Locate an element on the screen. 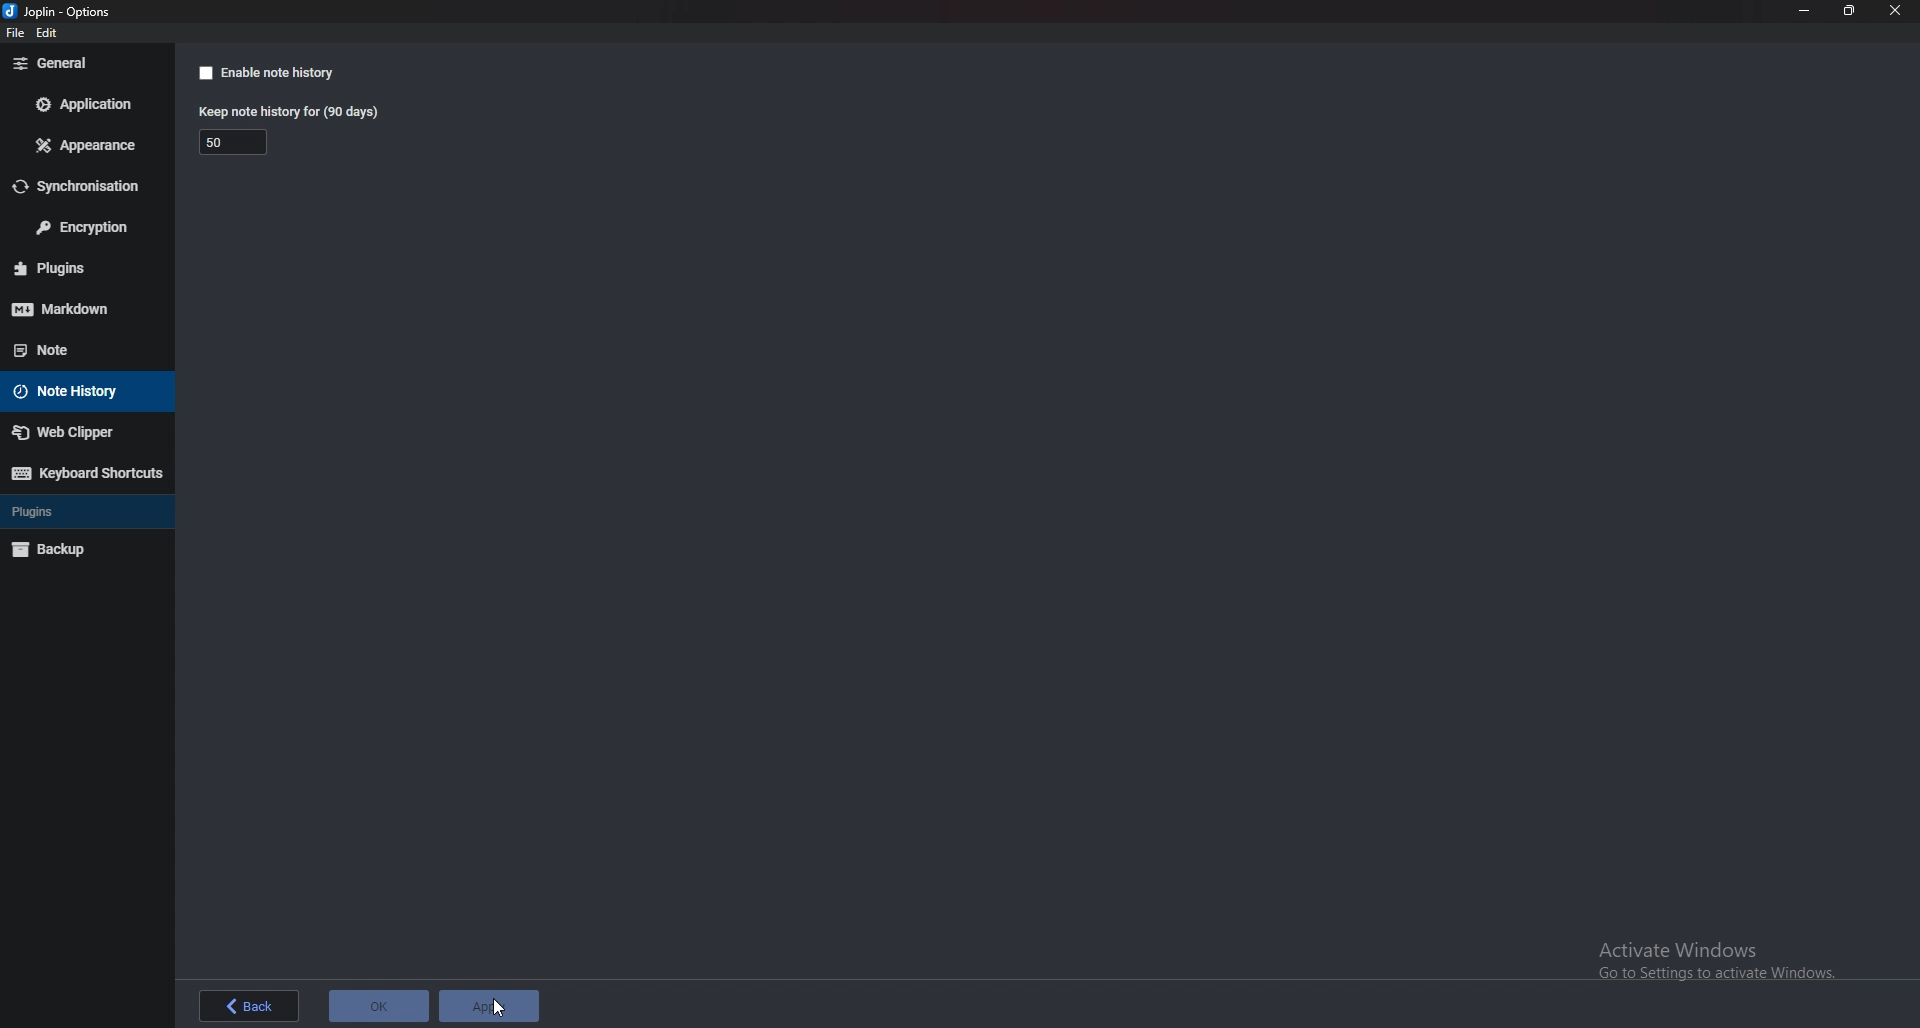 Image resolution: width=1920 pixels, height=1028 pixels. file is located at coordinates (12, 34).